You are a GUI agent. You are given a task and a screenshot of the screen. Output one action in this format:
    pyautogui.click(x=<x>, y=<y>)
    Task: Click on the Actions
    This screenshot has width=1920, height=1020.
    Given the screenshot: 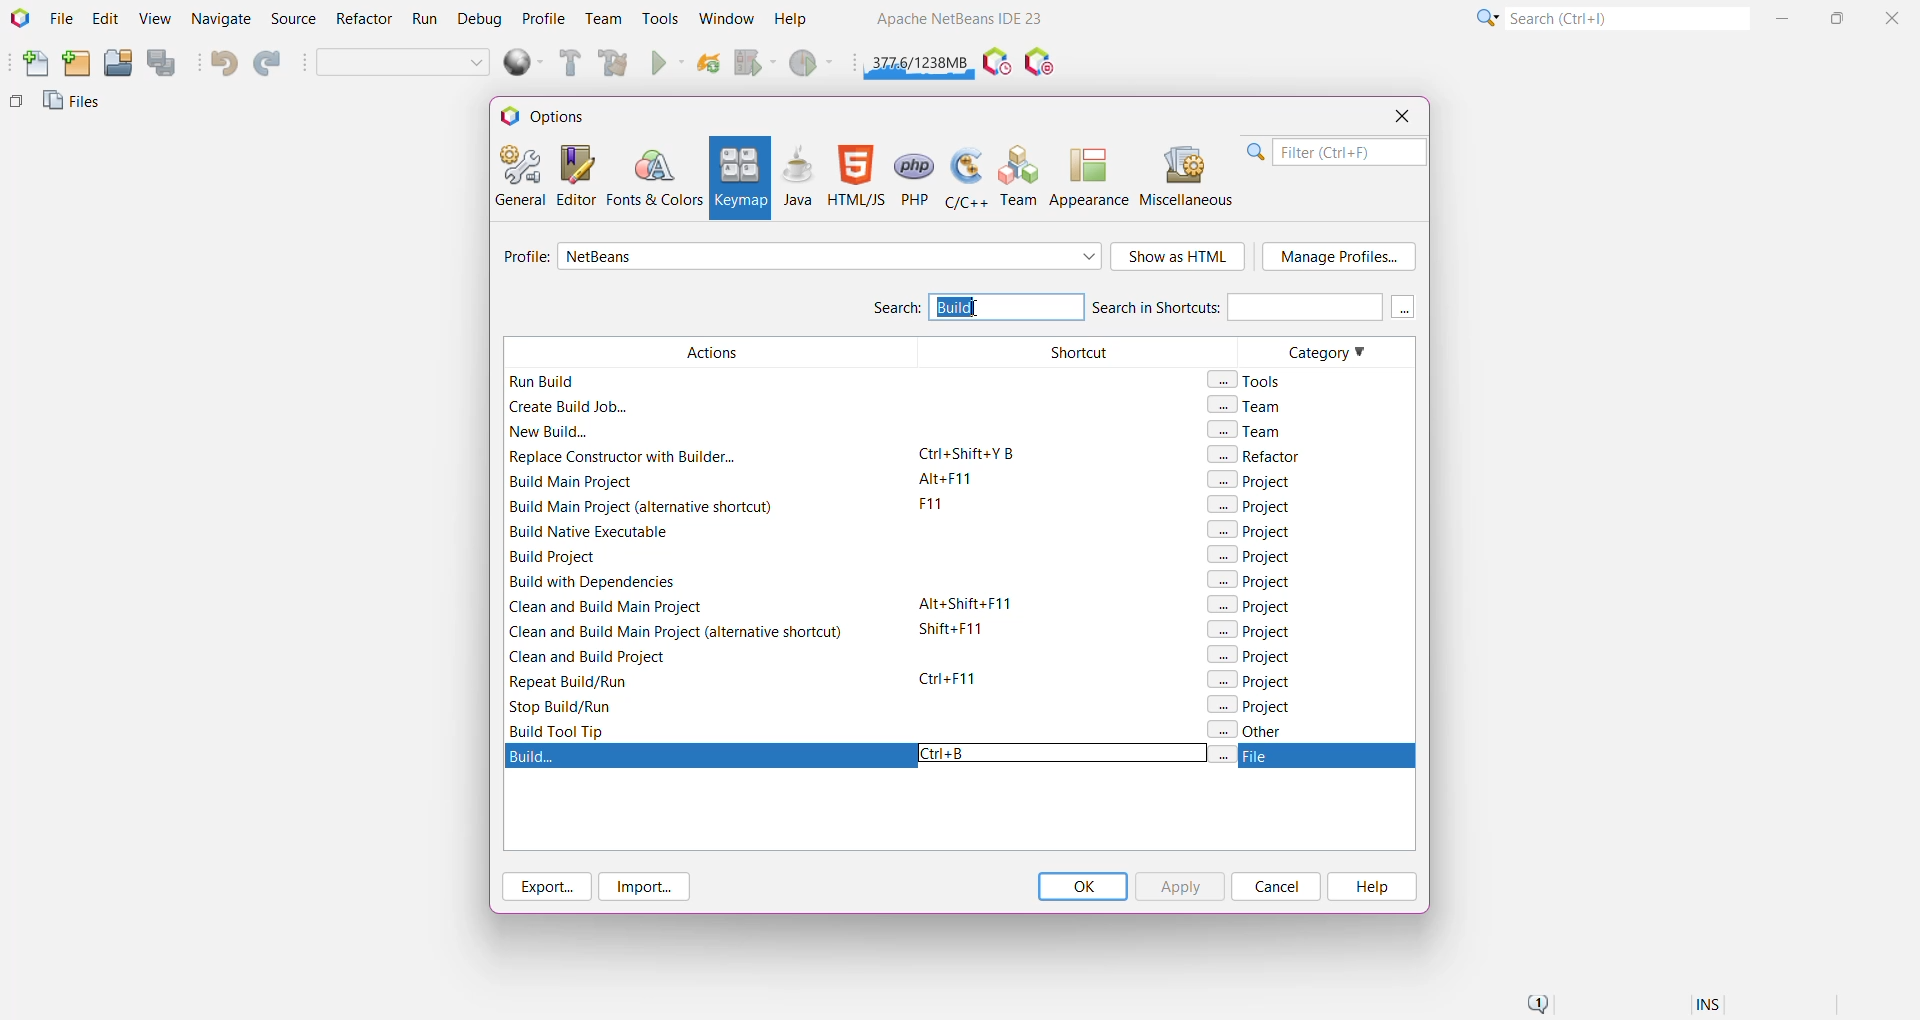 What is the action you would take?
    pyautogui.click(x=704, y=538)
    